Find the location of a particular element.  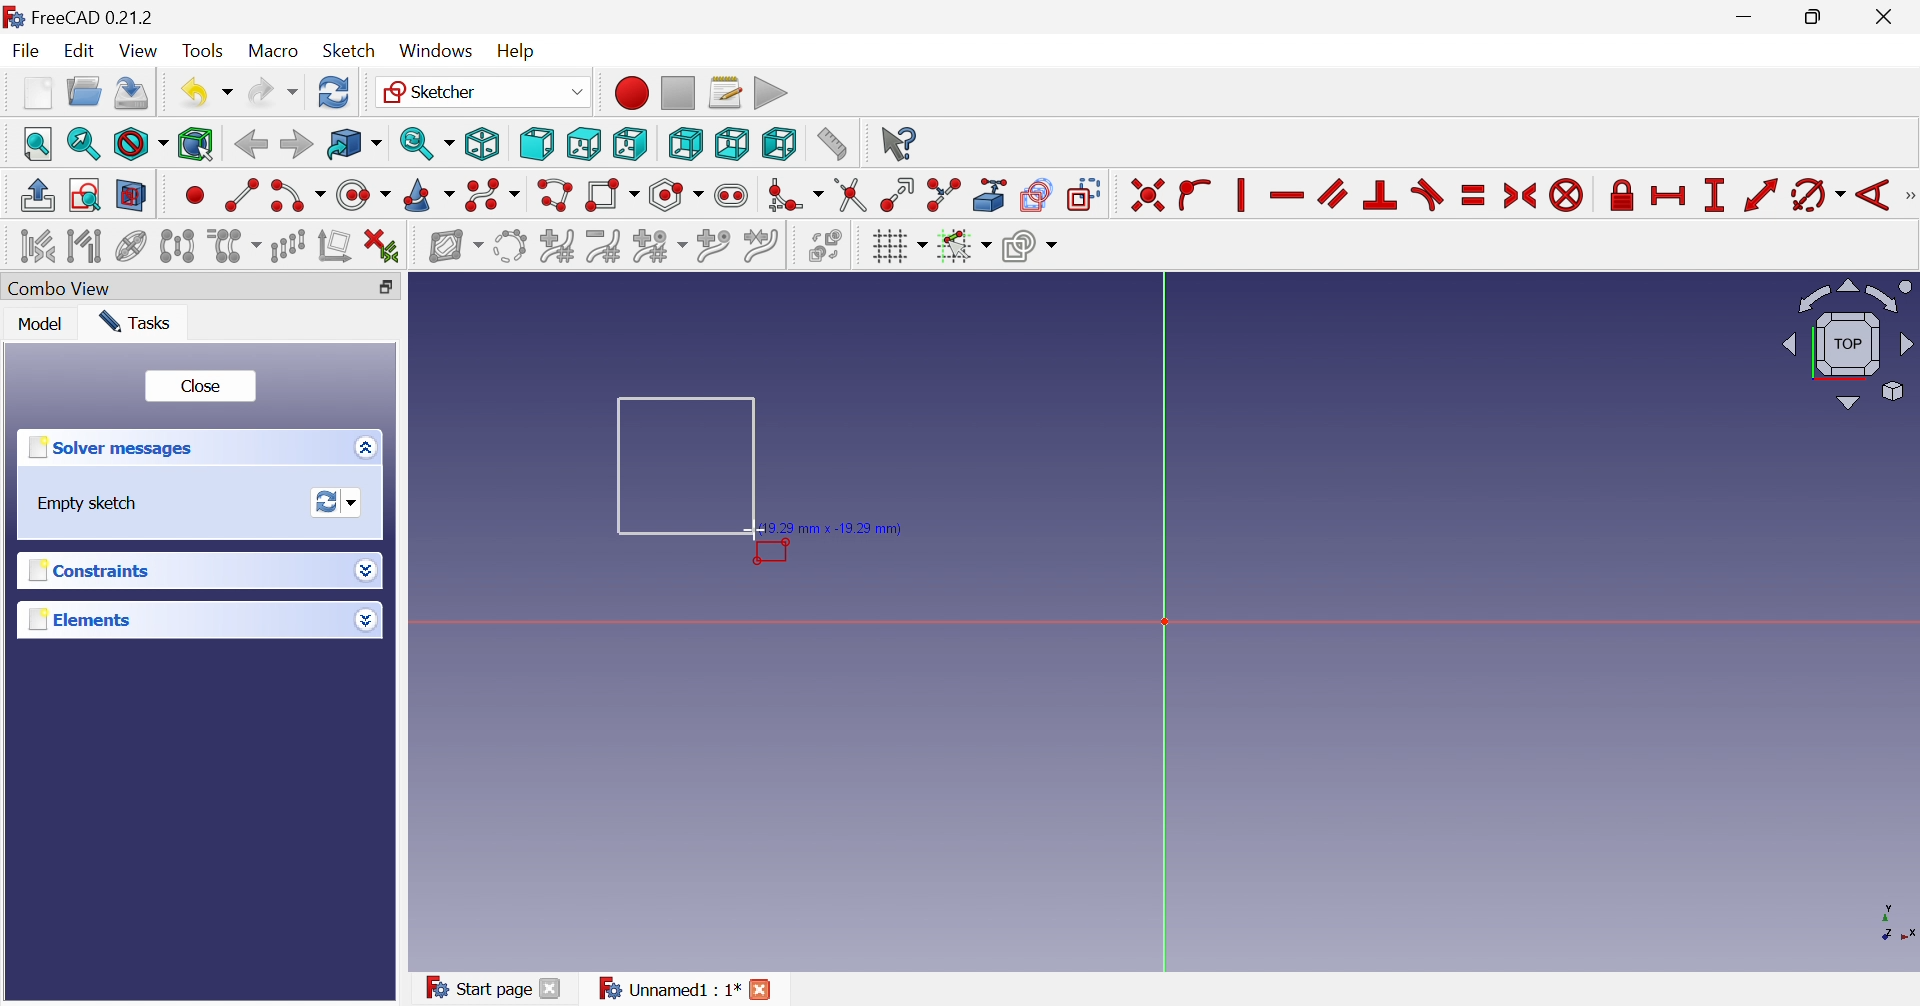

Windows is located at coordinates (436, 52).